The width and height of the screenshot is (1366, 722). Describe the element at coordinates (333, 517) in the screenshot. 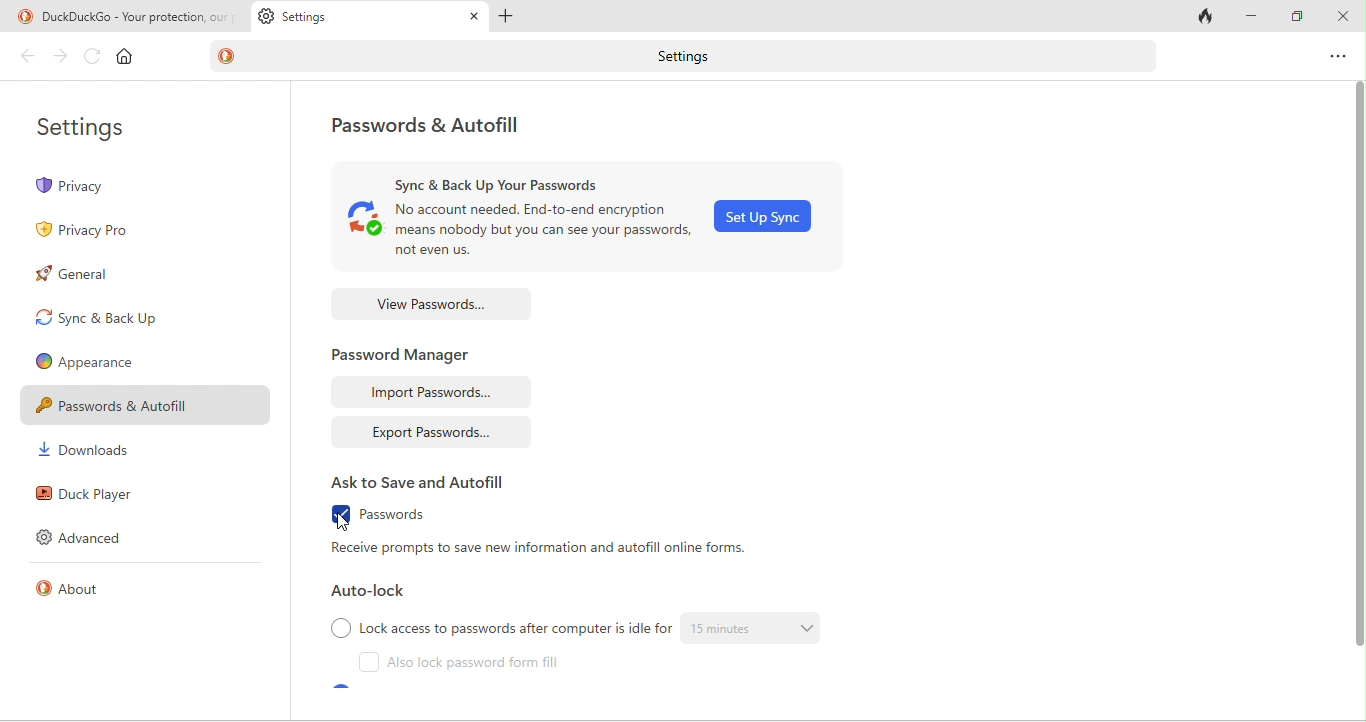

I see `enable checkbox` at that location.